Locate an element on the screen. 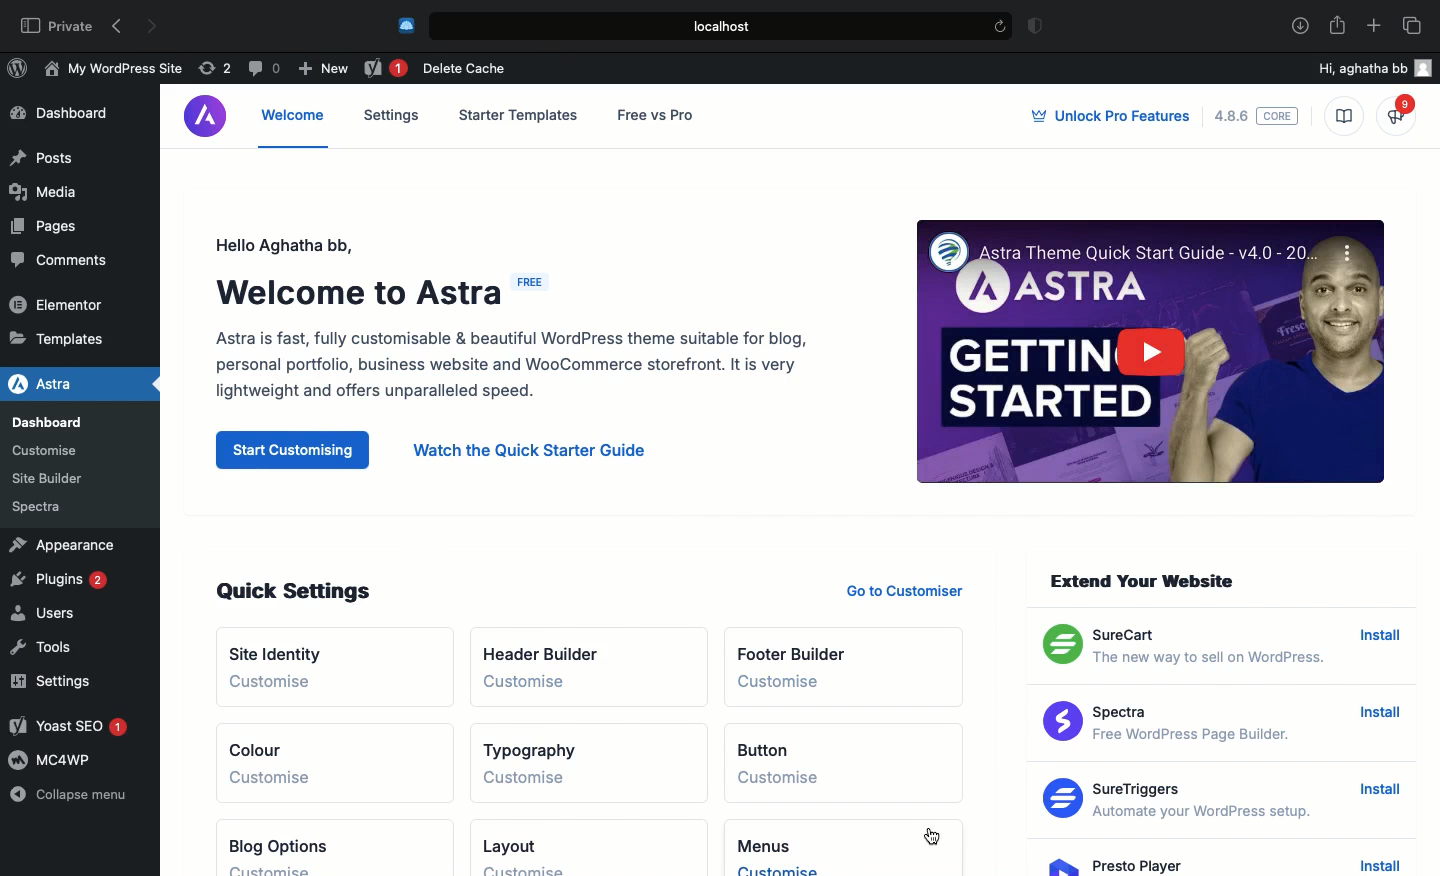 This screenshot has width=1440, height=876. Plugins 2 is located at coordinates (68, 578).